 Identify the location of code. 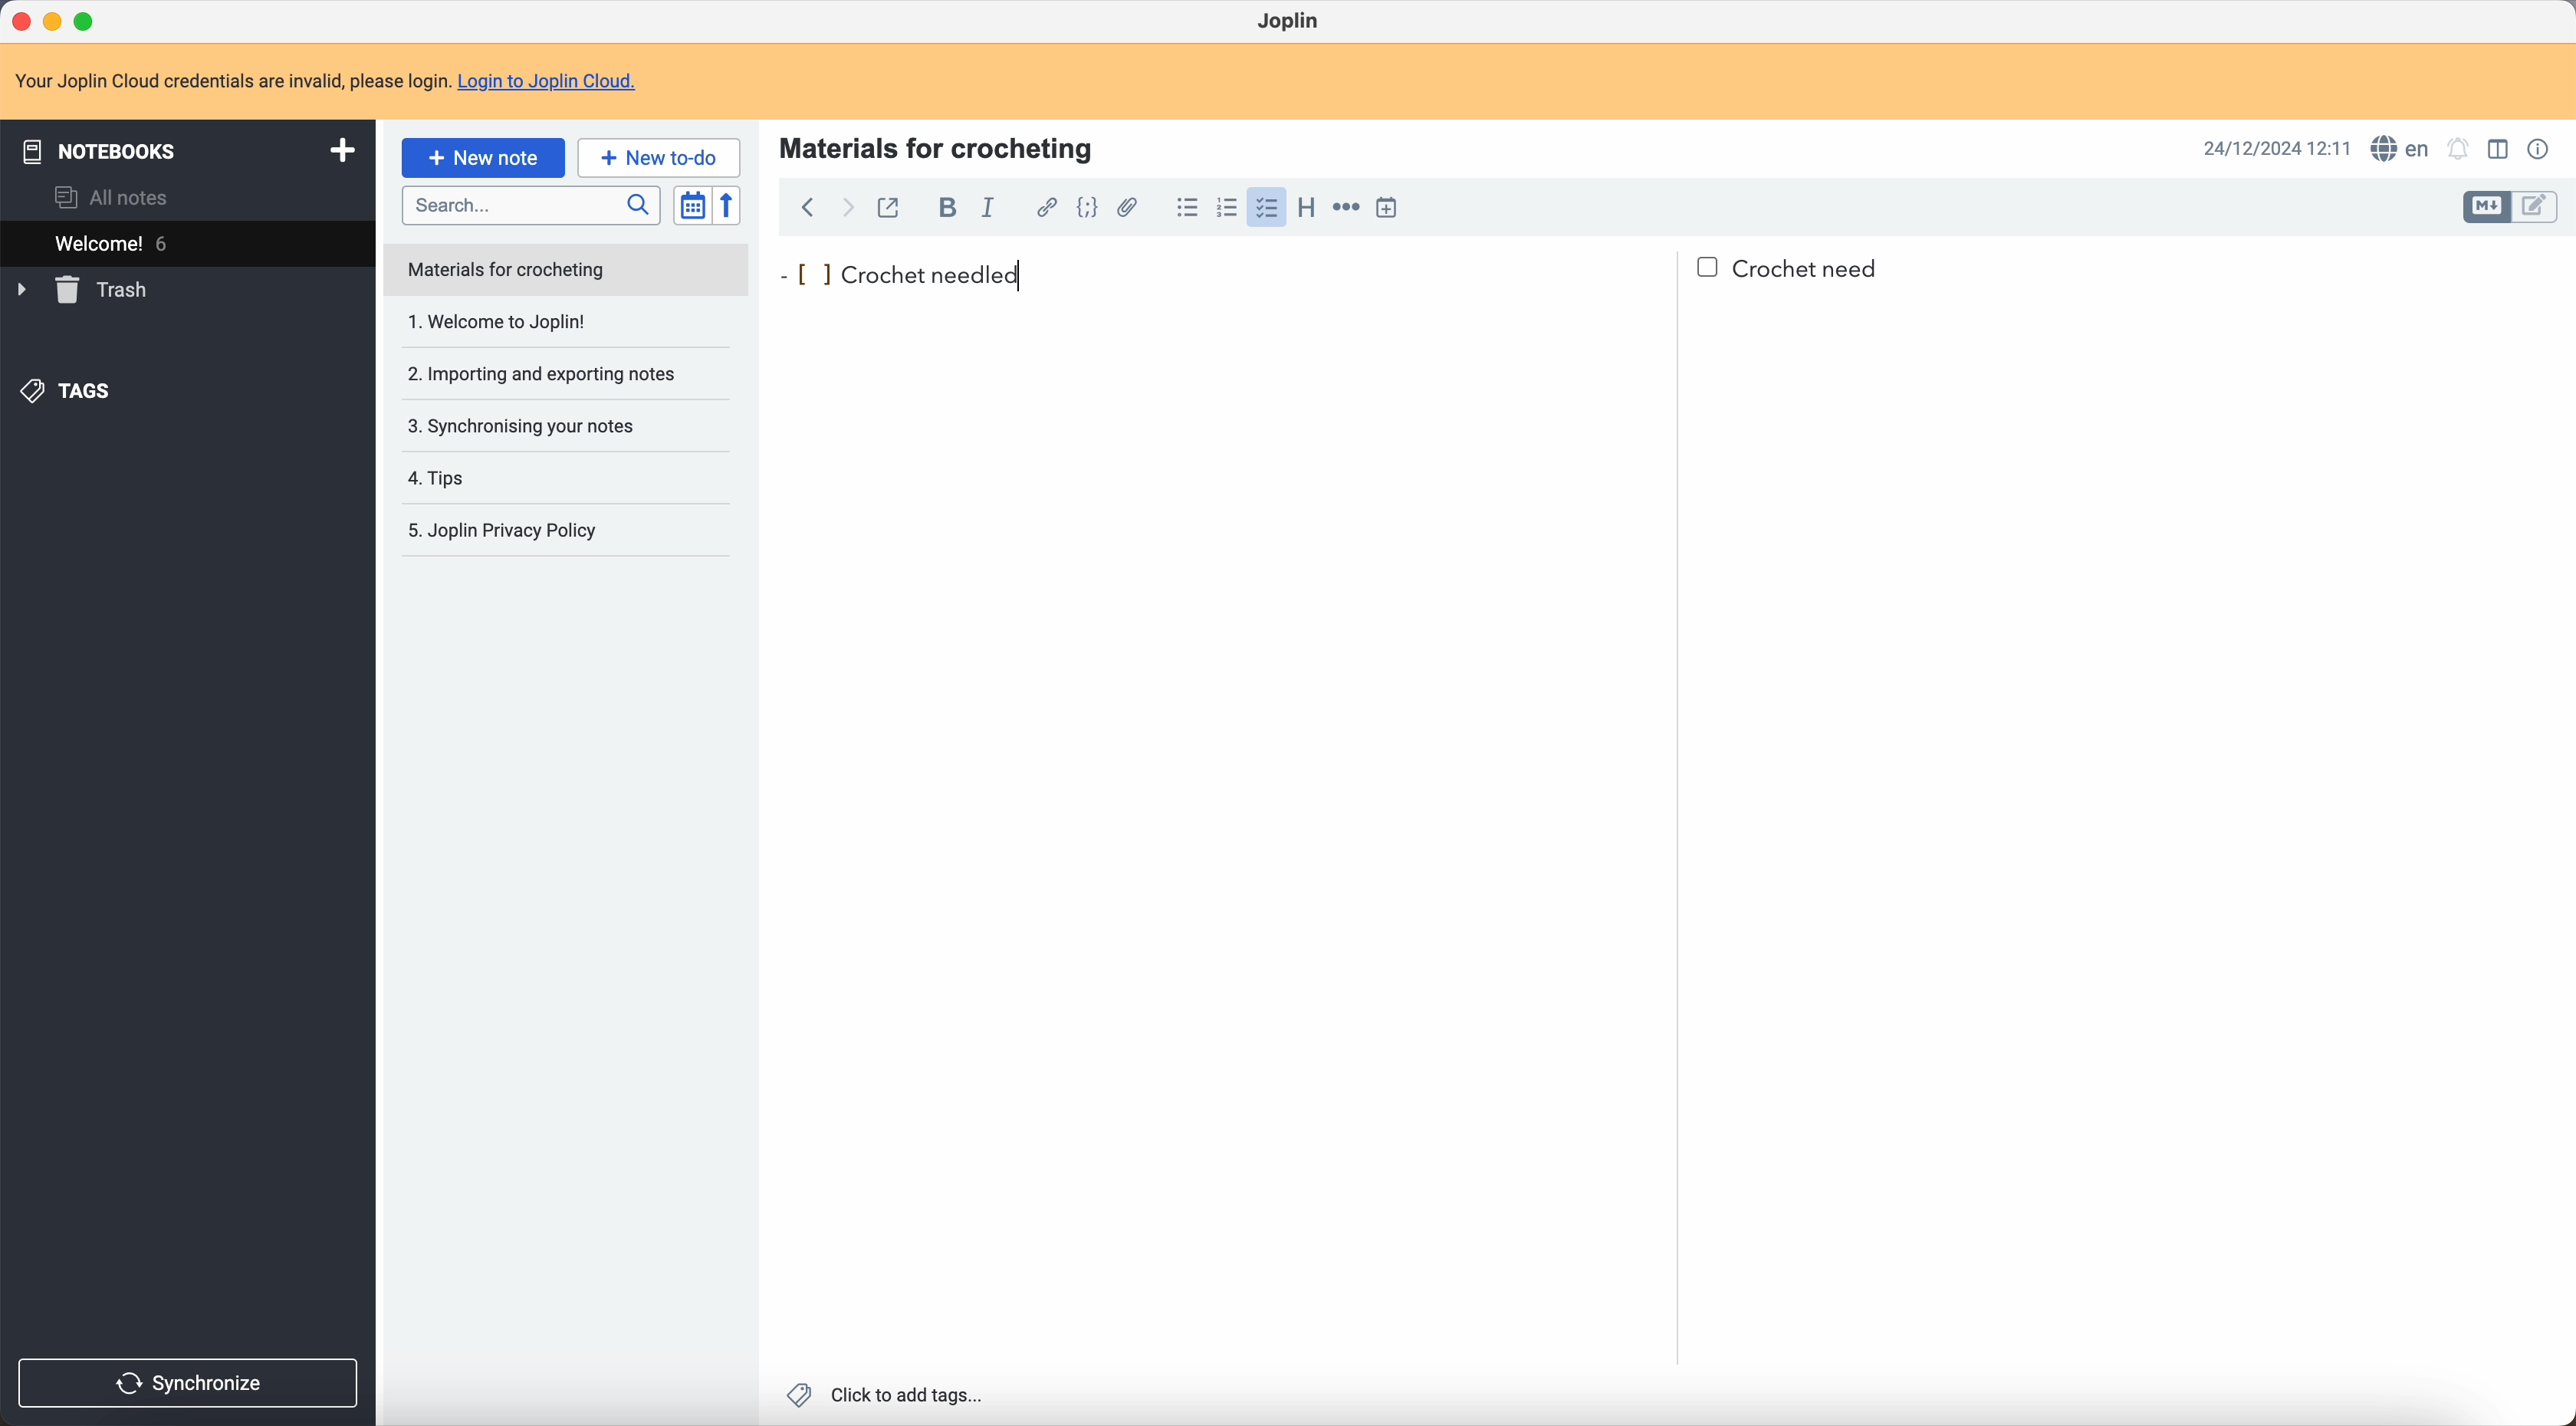
(1090, 209).